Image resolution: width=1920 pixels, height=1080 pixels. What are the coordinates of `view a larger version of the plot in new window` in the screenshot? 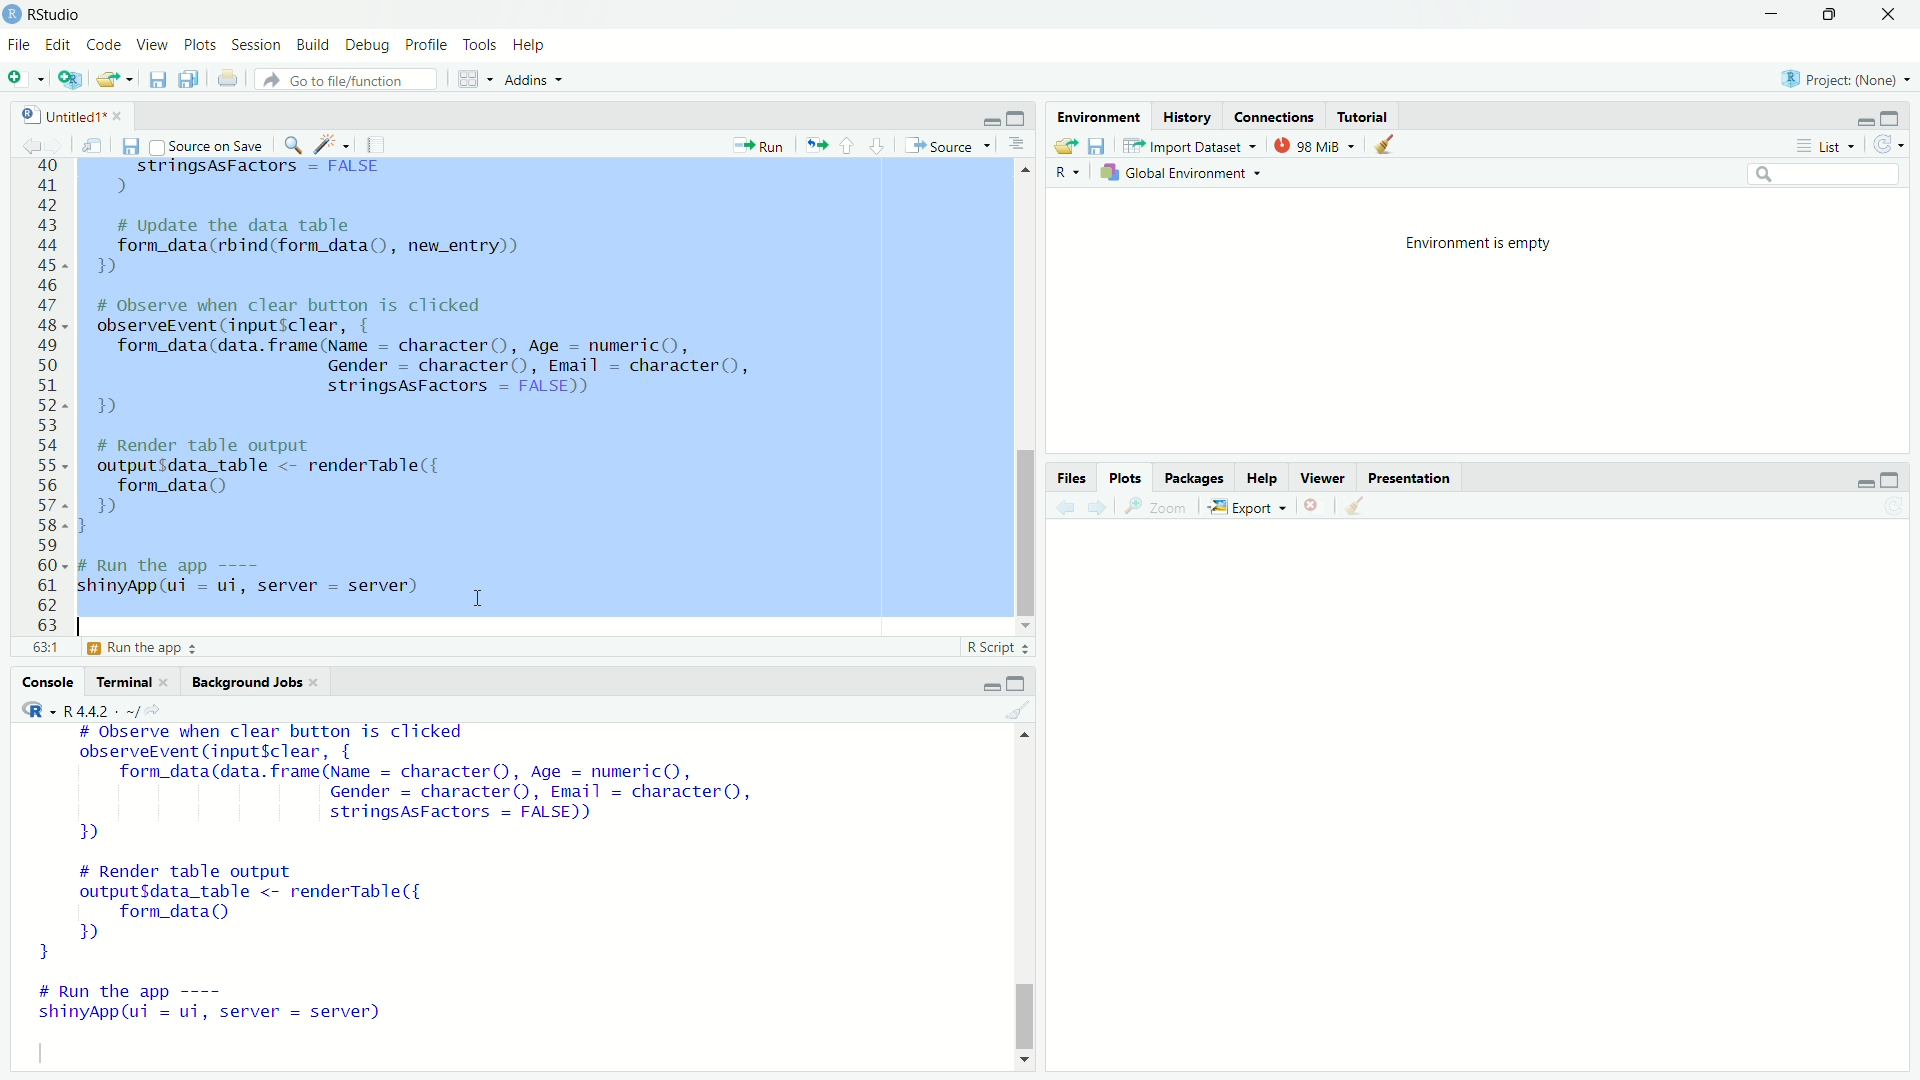 It's located at (1155, 507).